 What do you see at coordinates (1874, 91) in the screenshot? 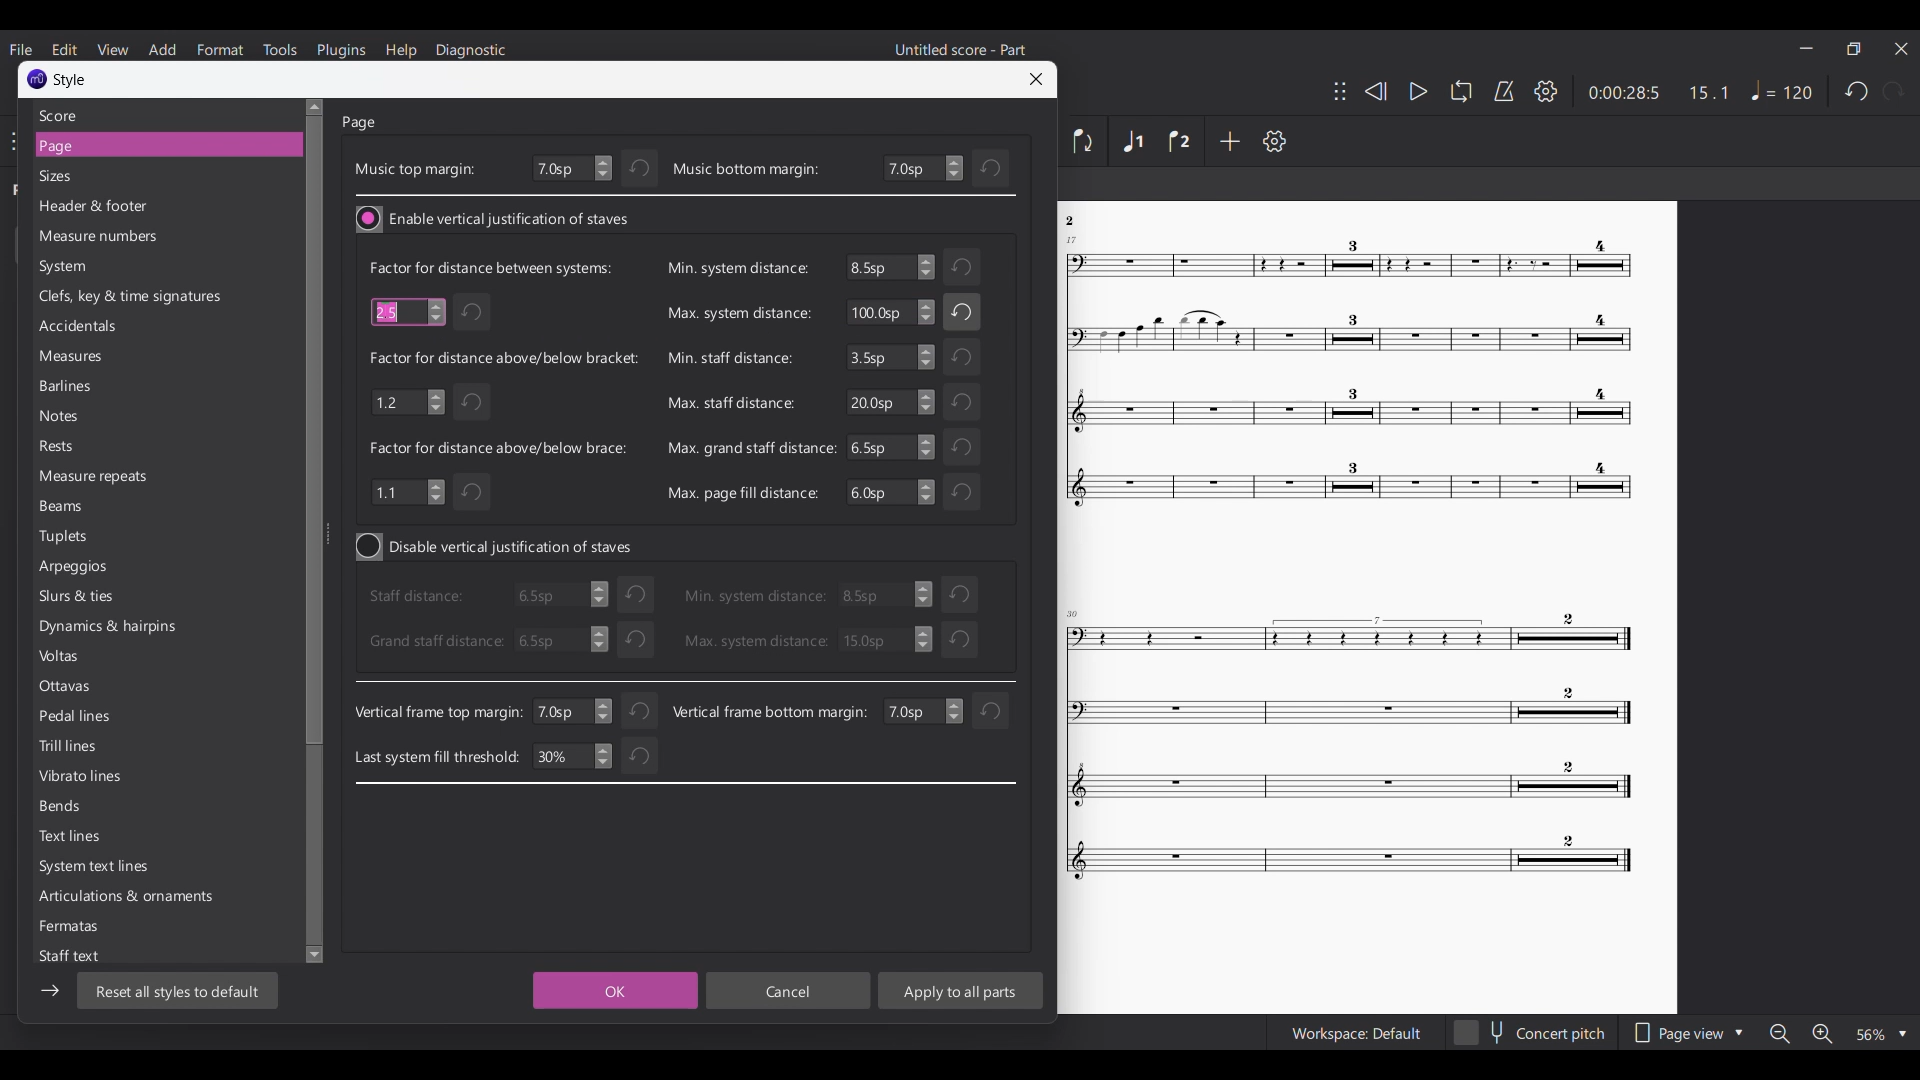
I see `Redo and undo` at bounding box center [1874, 91].